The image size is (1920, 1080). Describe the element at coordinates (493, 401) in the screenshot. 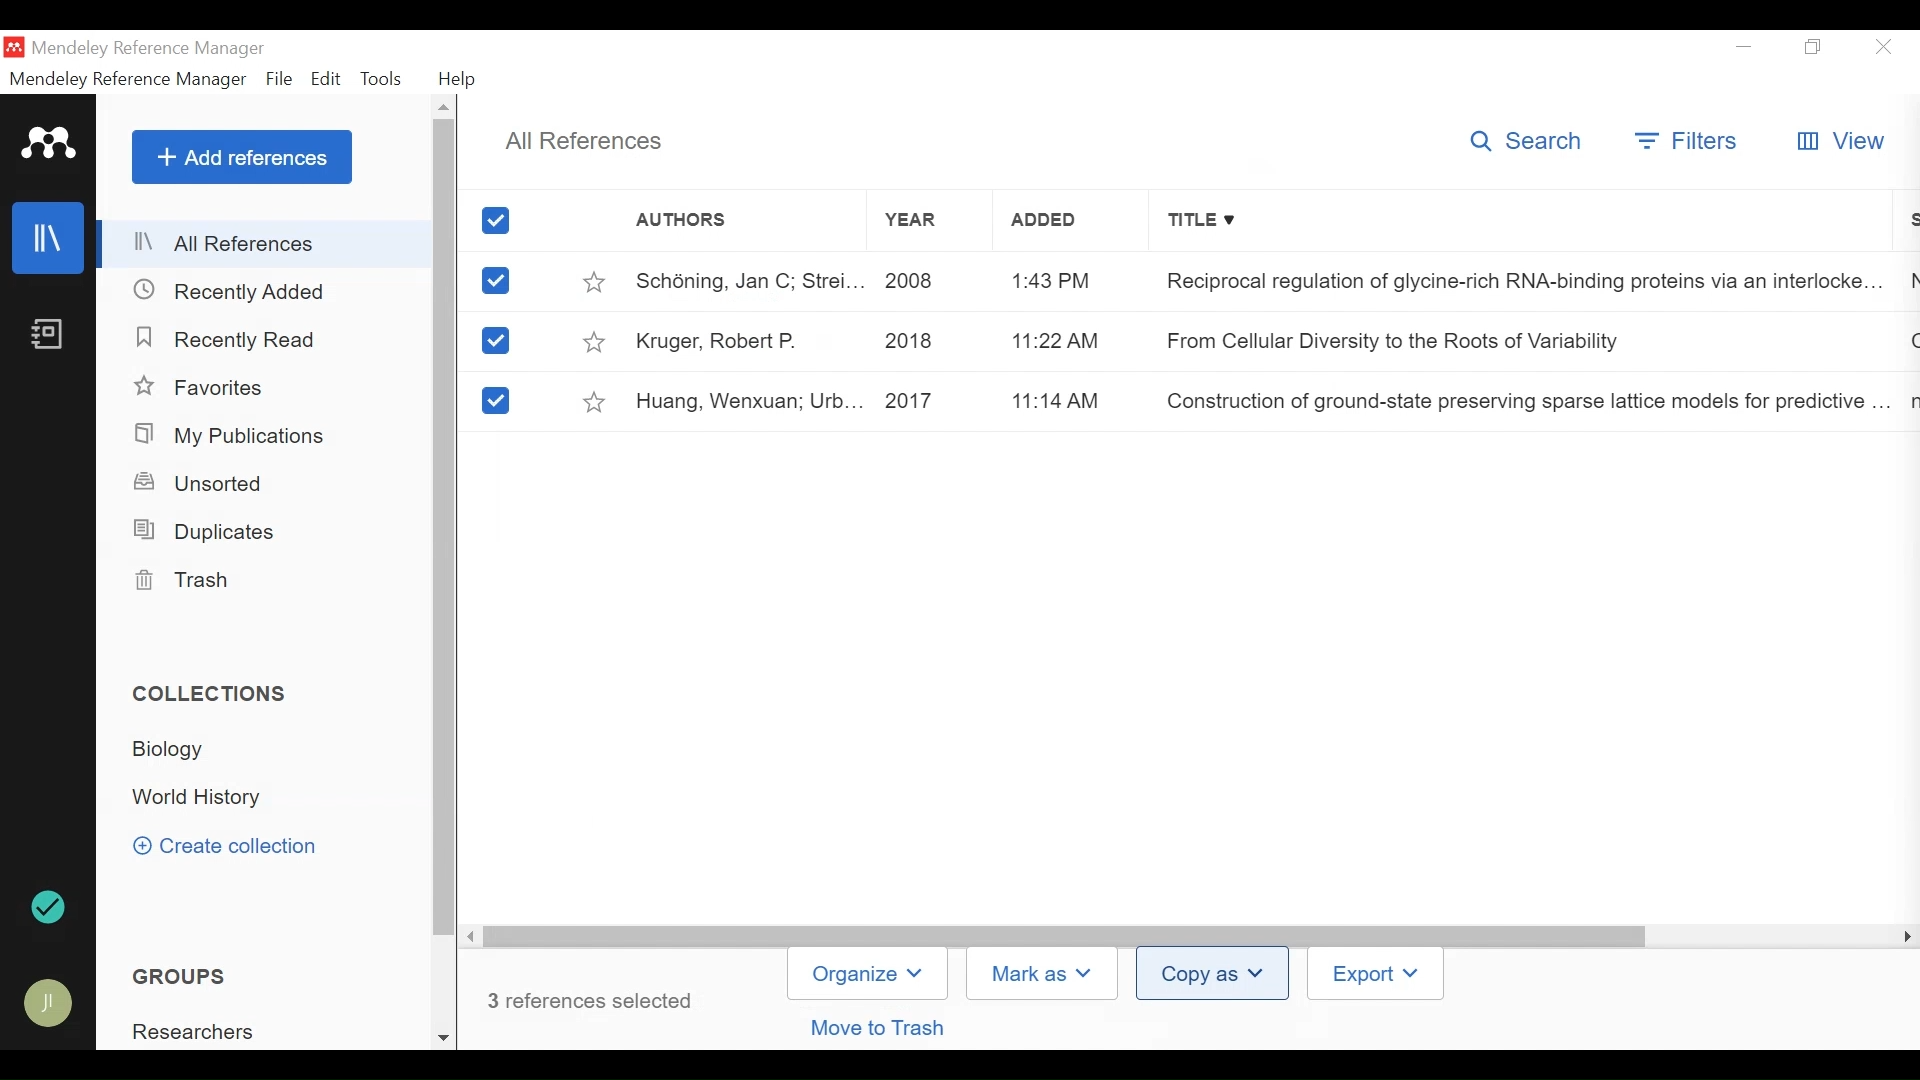

I see `(un)select` at that location.